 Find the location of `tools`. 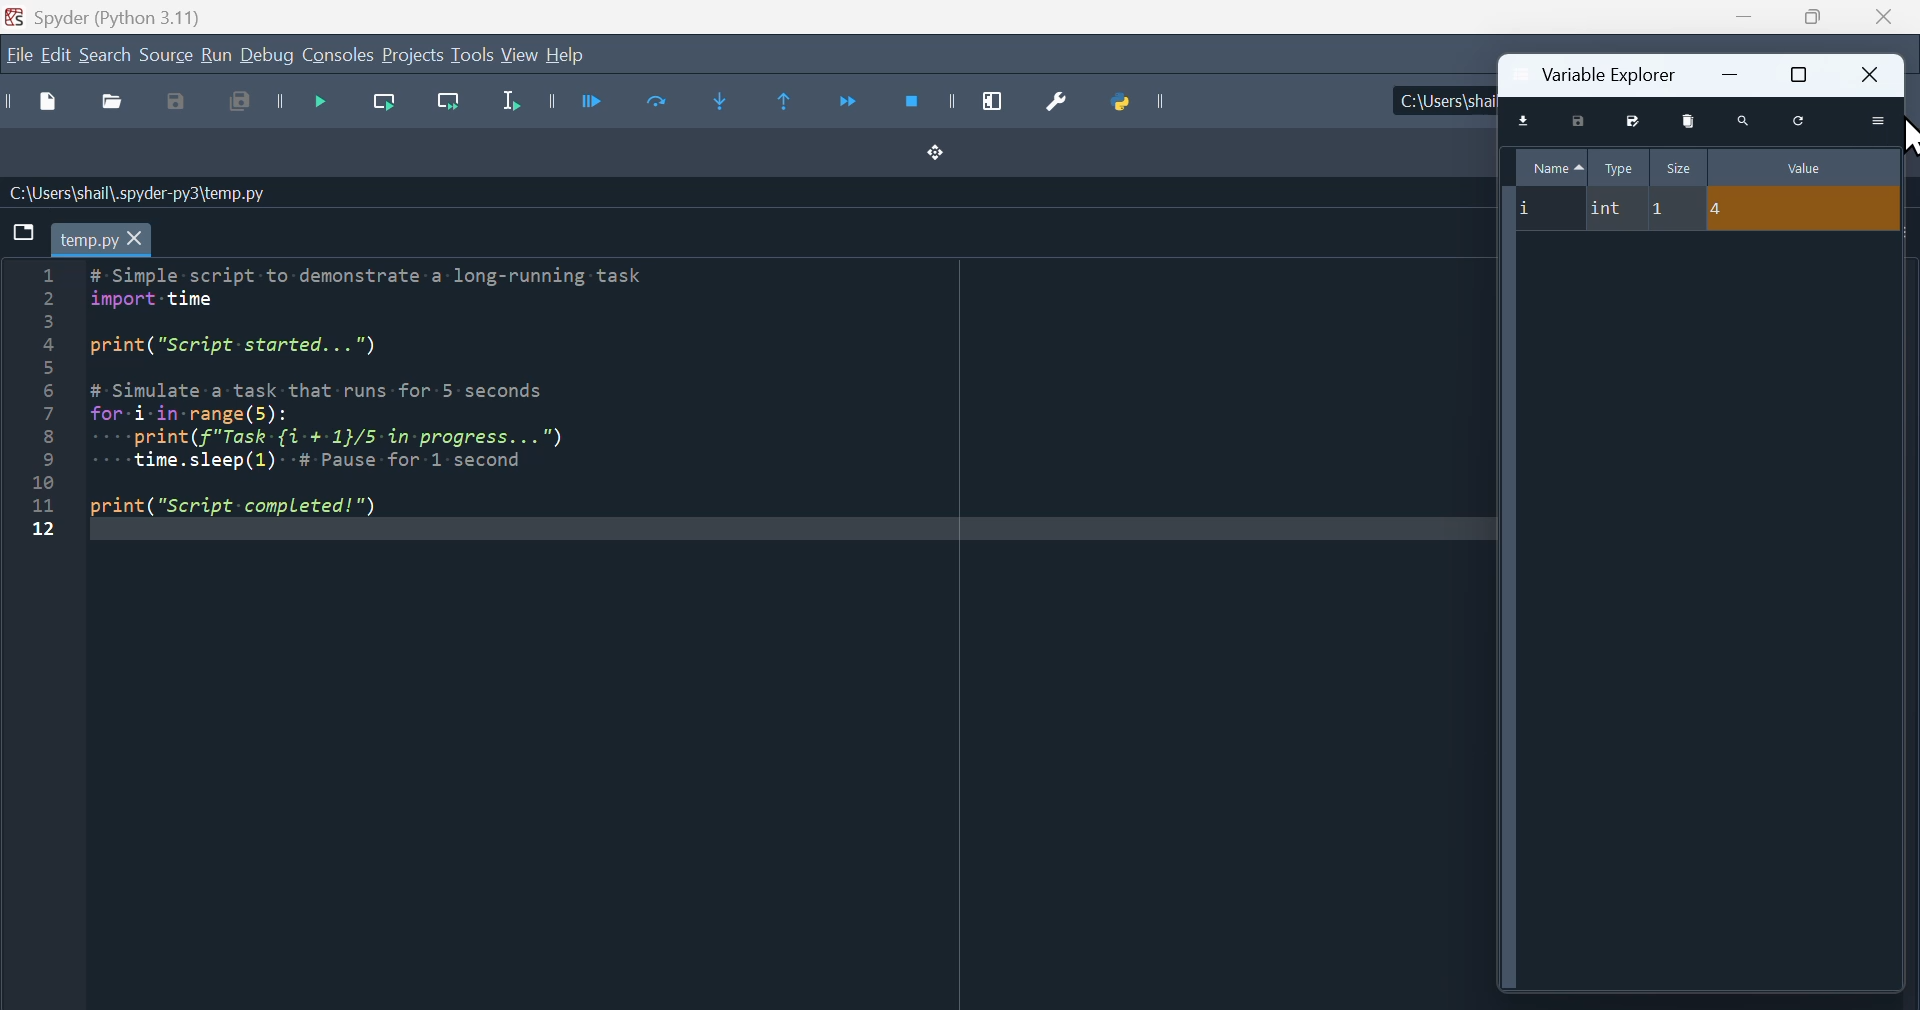

tools is located at coordinates (472, 54).